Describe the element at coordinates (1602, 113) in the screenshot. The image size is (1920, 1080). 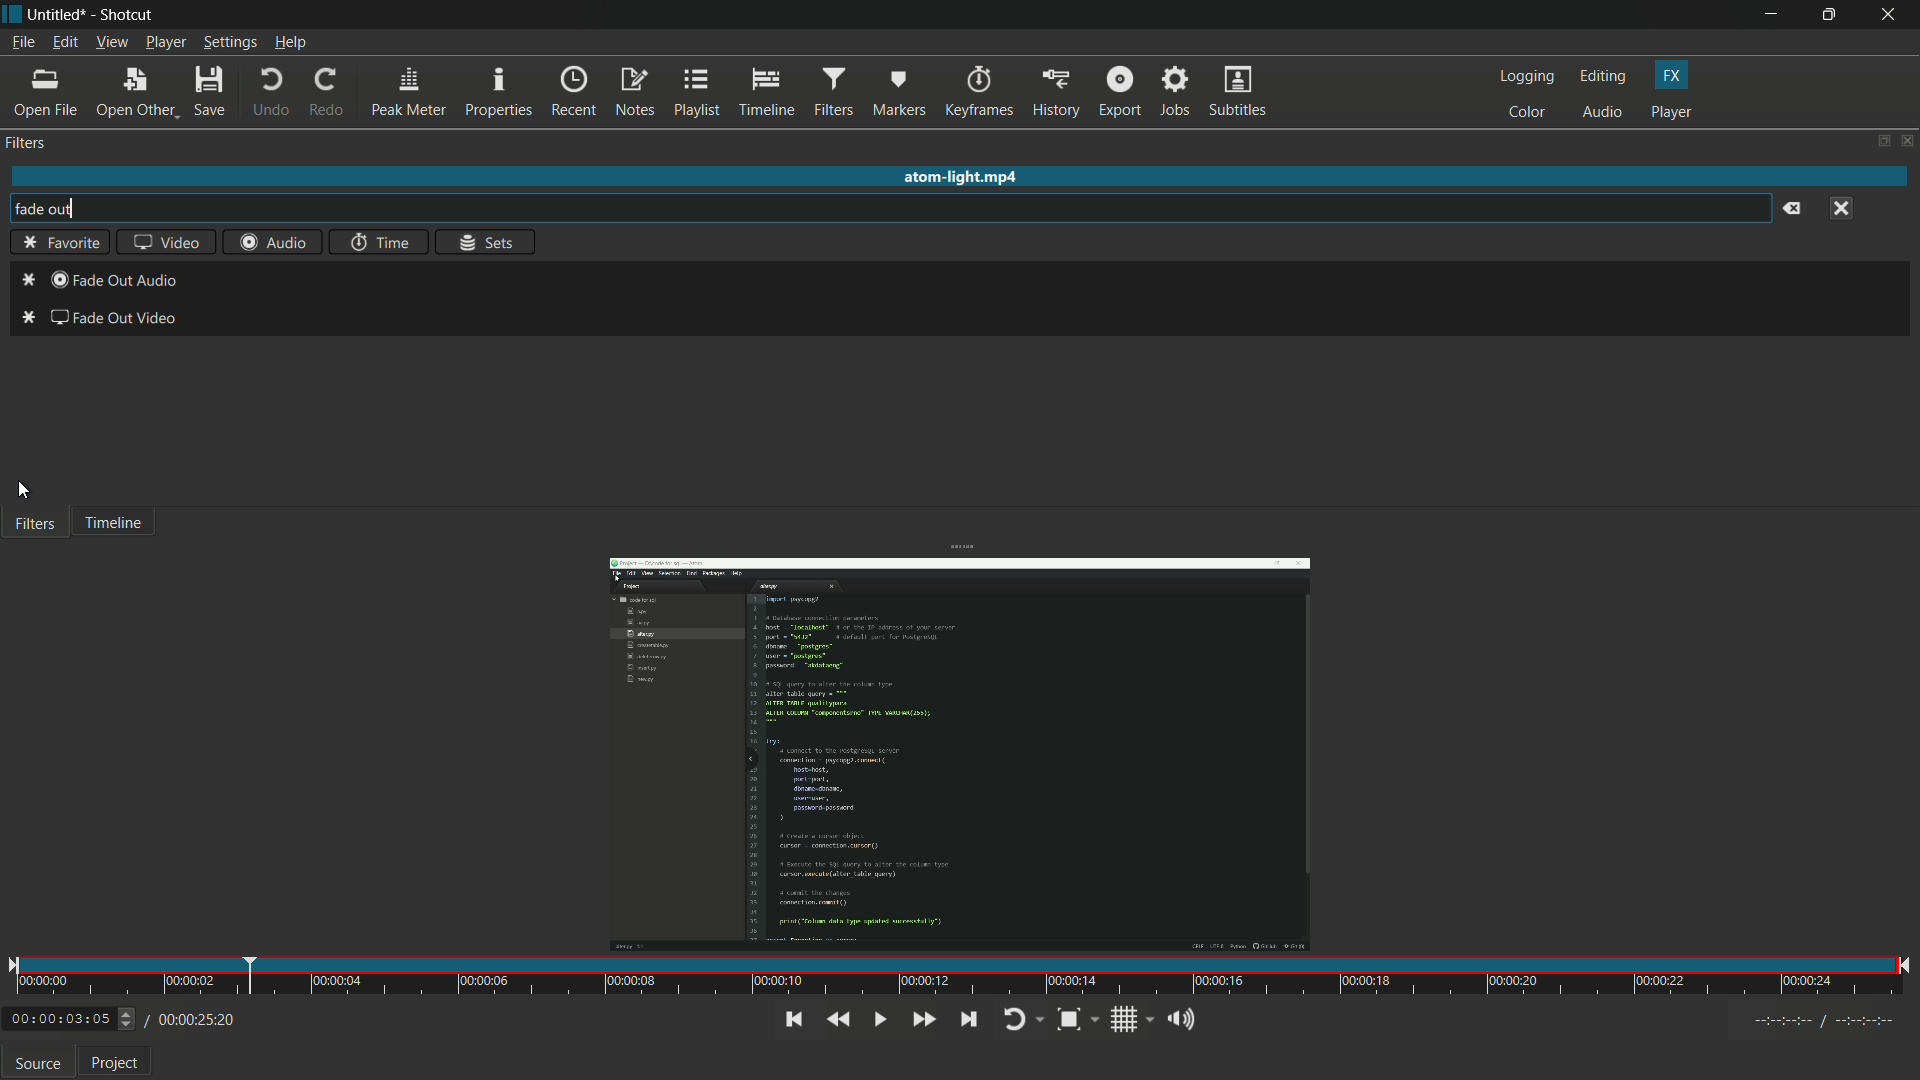
I see `audio` at that location.